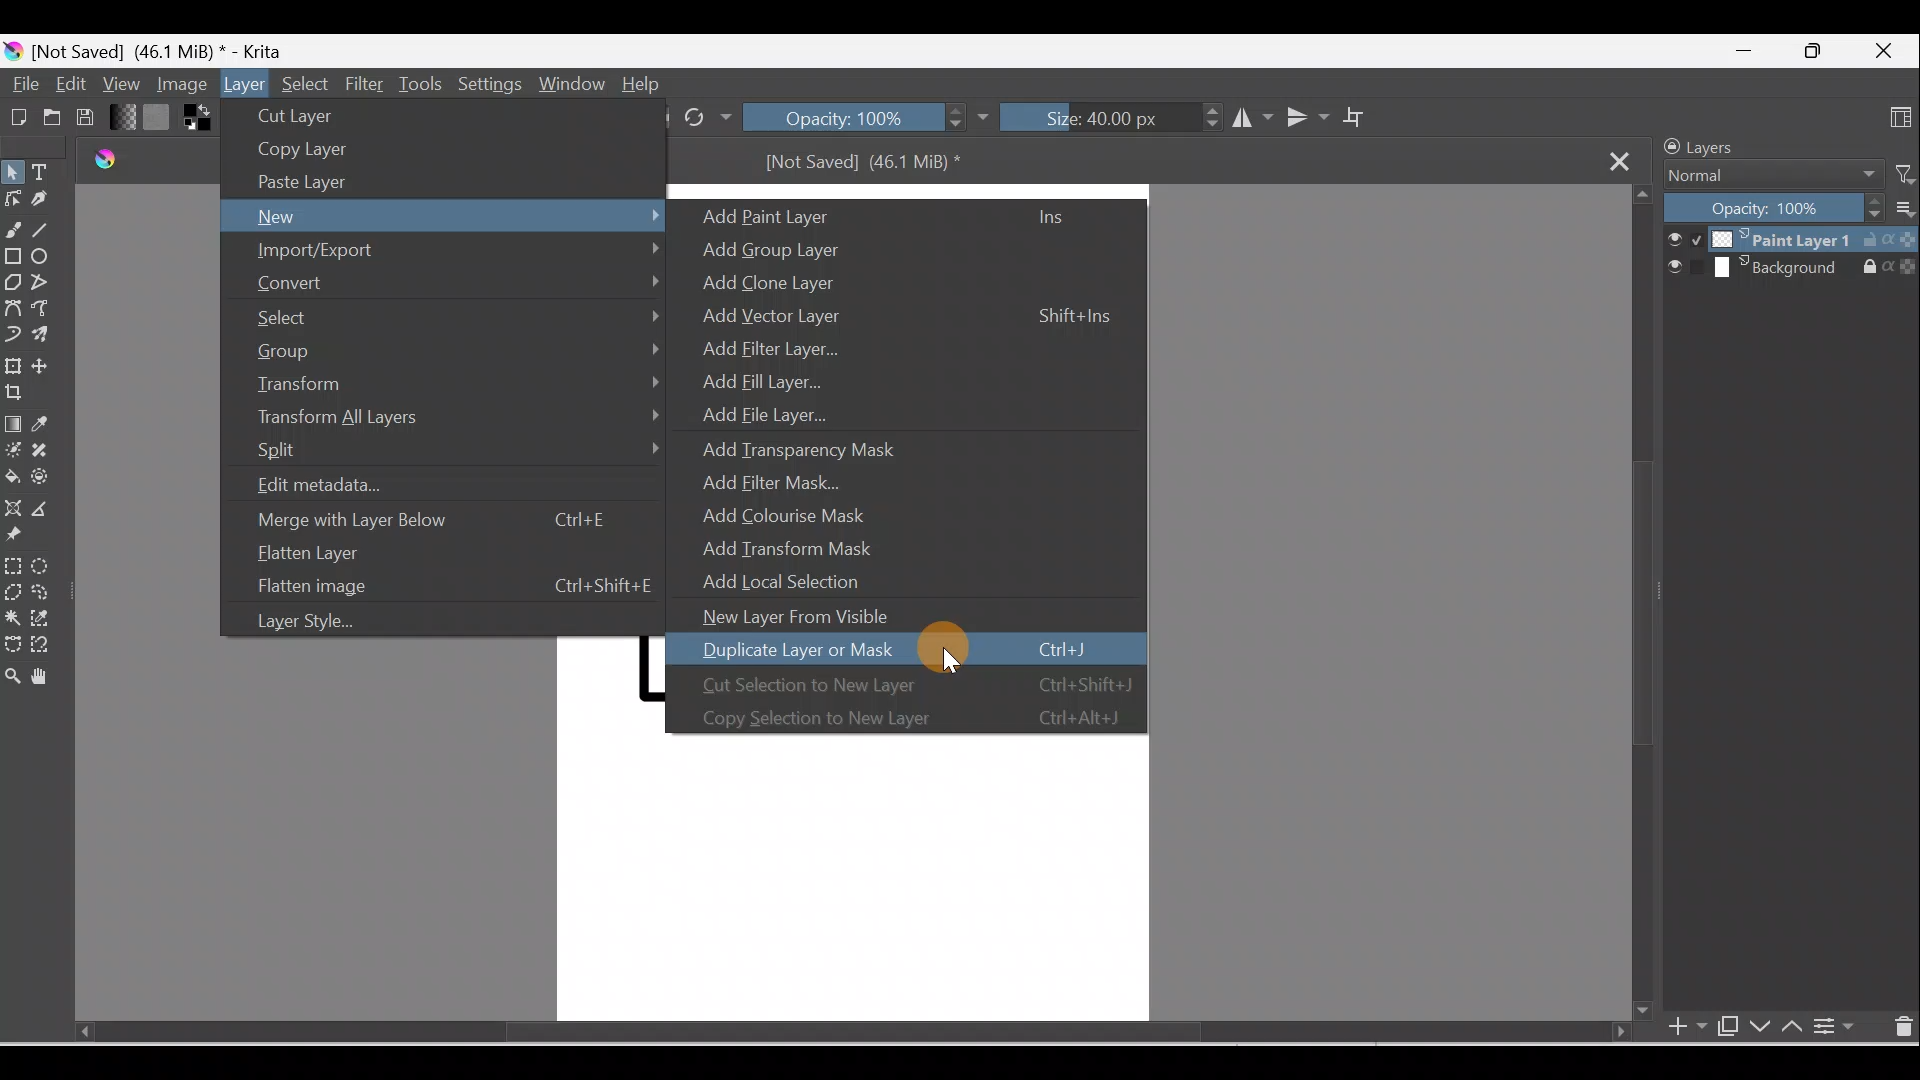 The image size is (1920, 1080). I want to click on Transform all layers, so click(455, 419).